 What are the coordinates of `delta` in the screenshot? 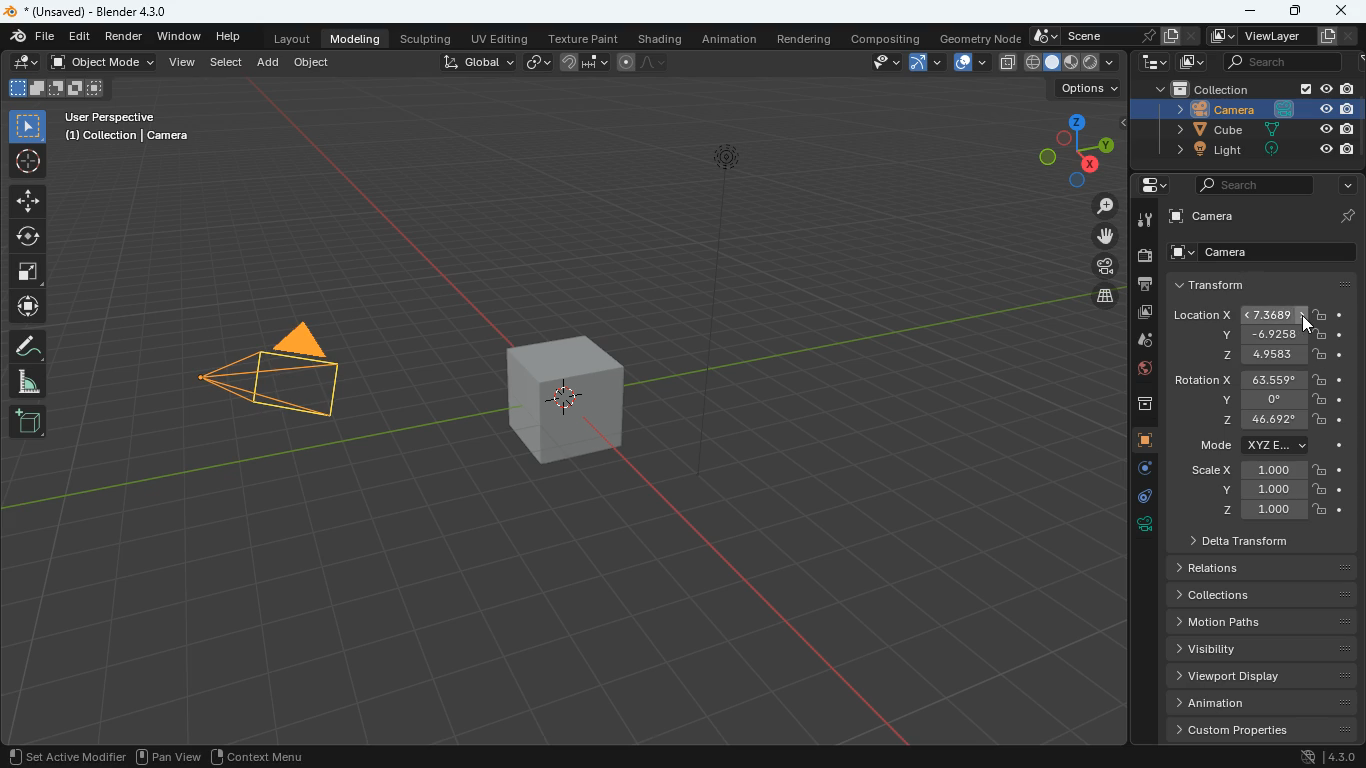 It's located at (1238, 543).